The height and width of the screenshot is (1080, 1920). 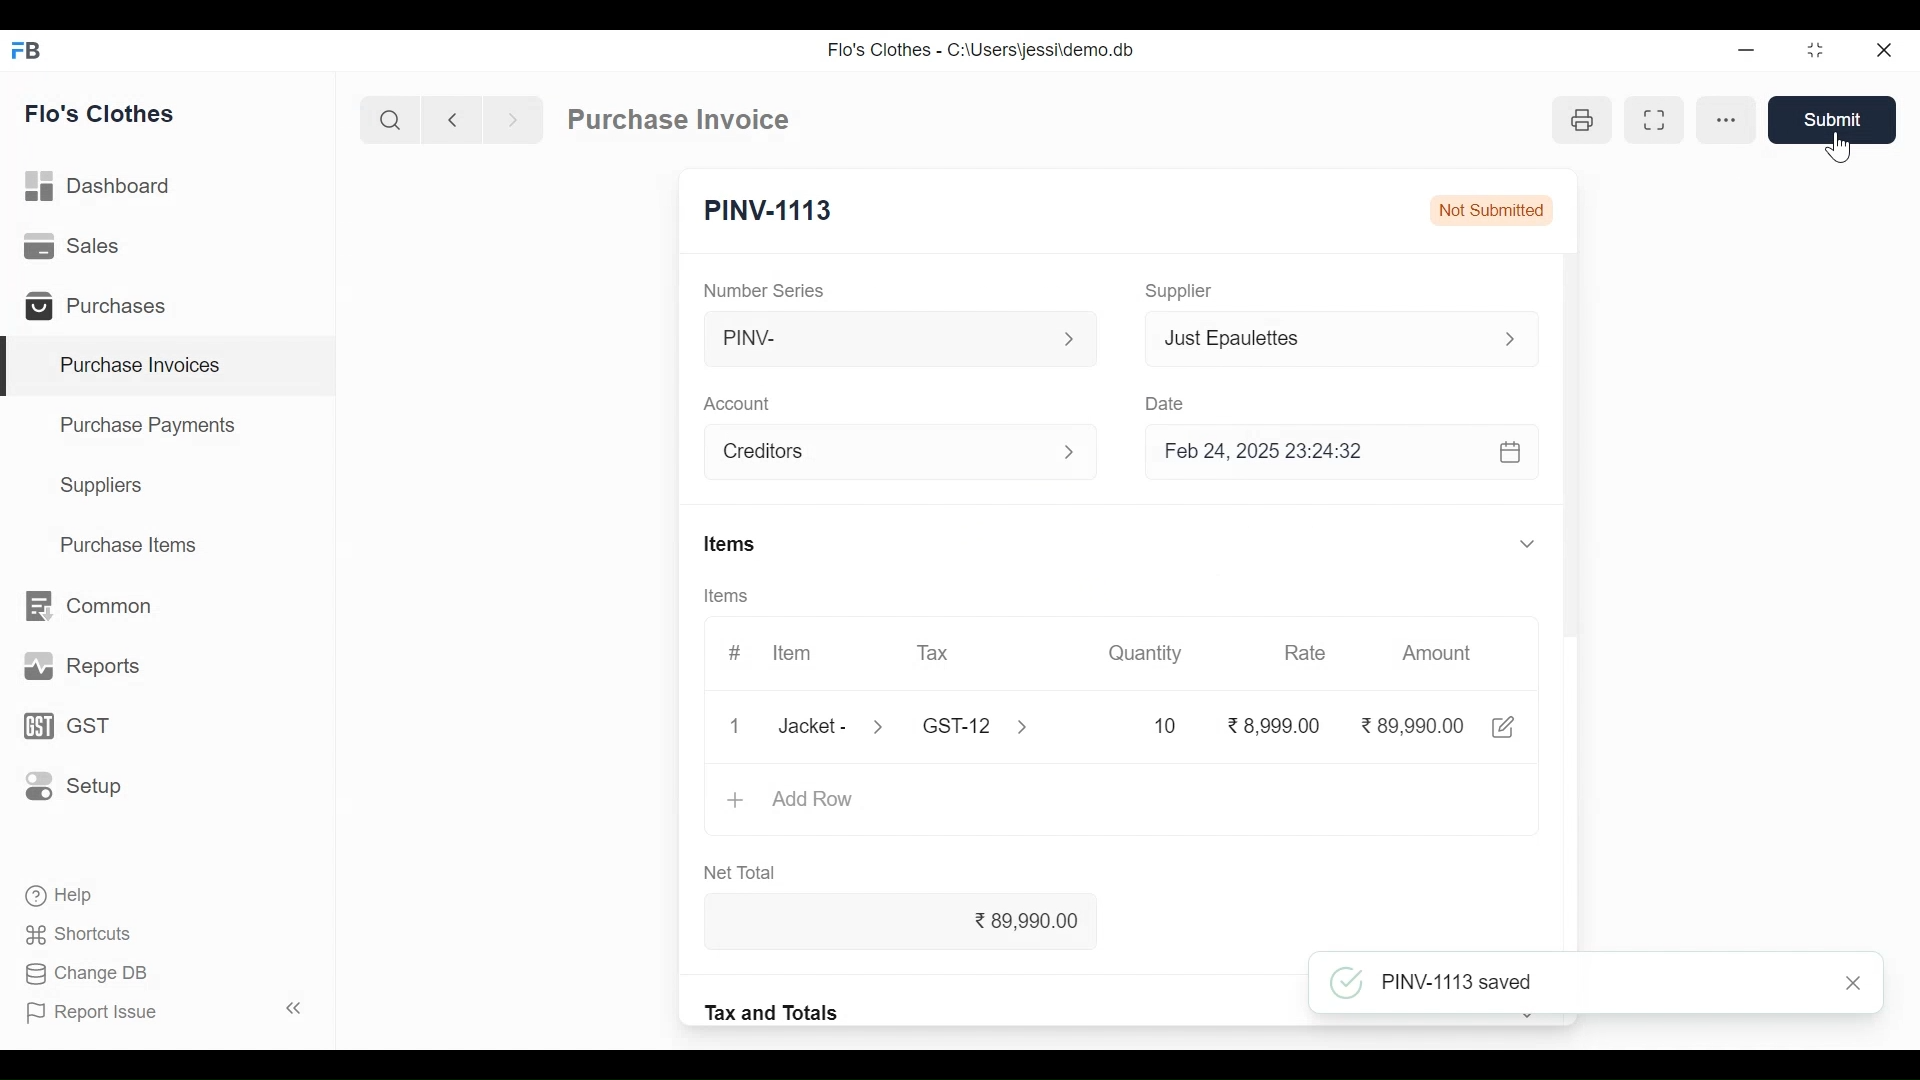 I want to click on Setup, so click(x=68, y=787).